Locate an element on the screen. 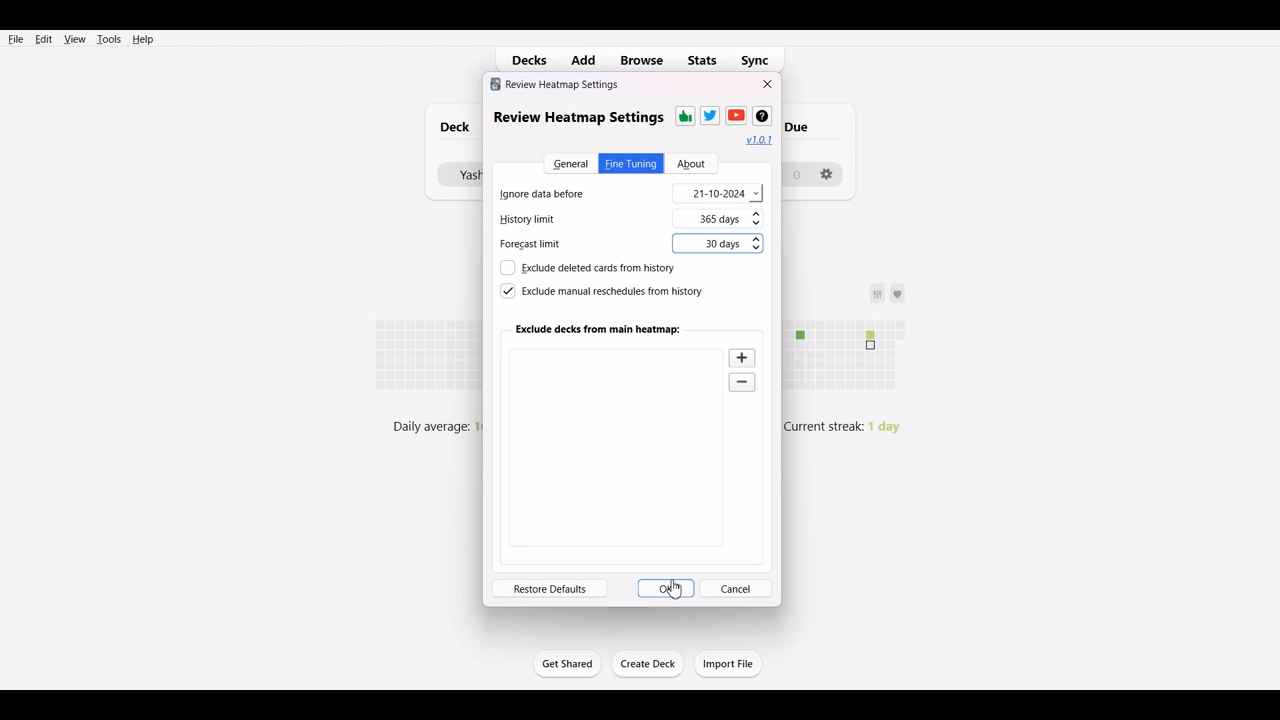  Close is located at coordinates (768, 84).